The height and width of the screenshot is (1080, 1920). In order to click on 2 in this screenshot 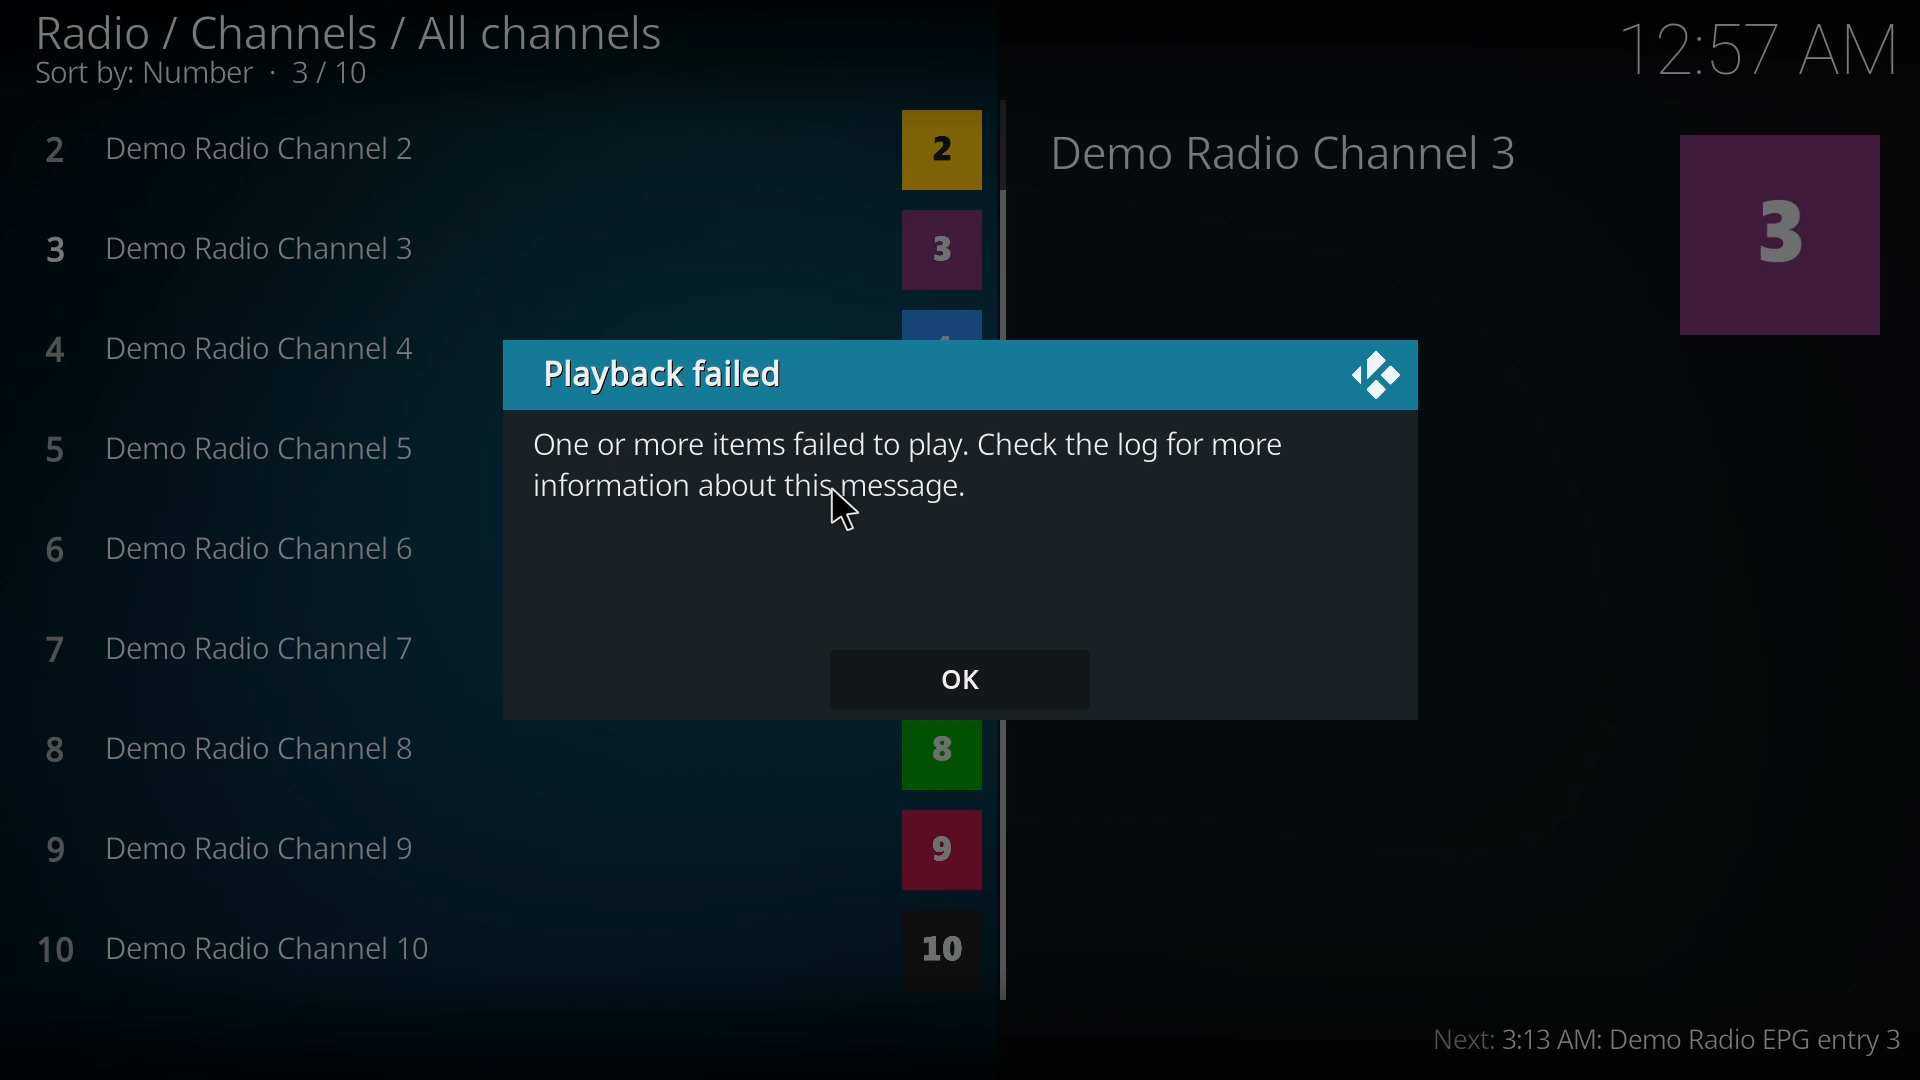, I will do `click(939, 148)`.